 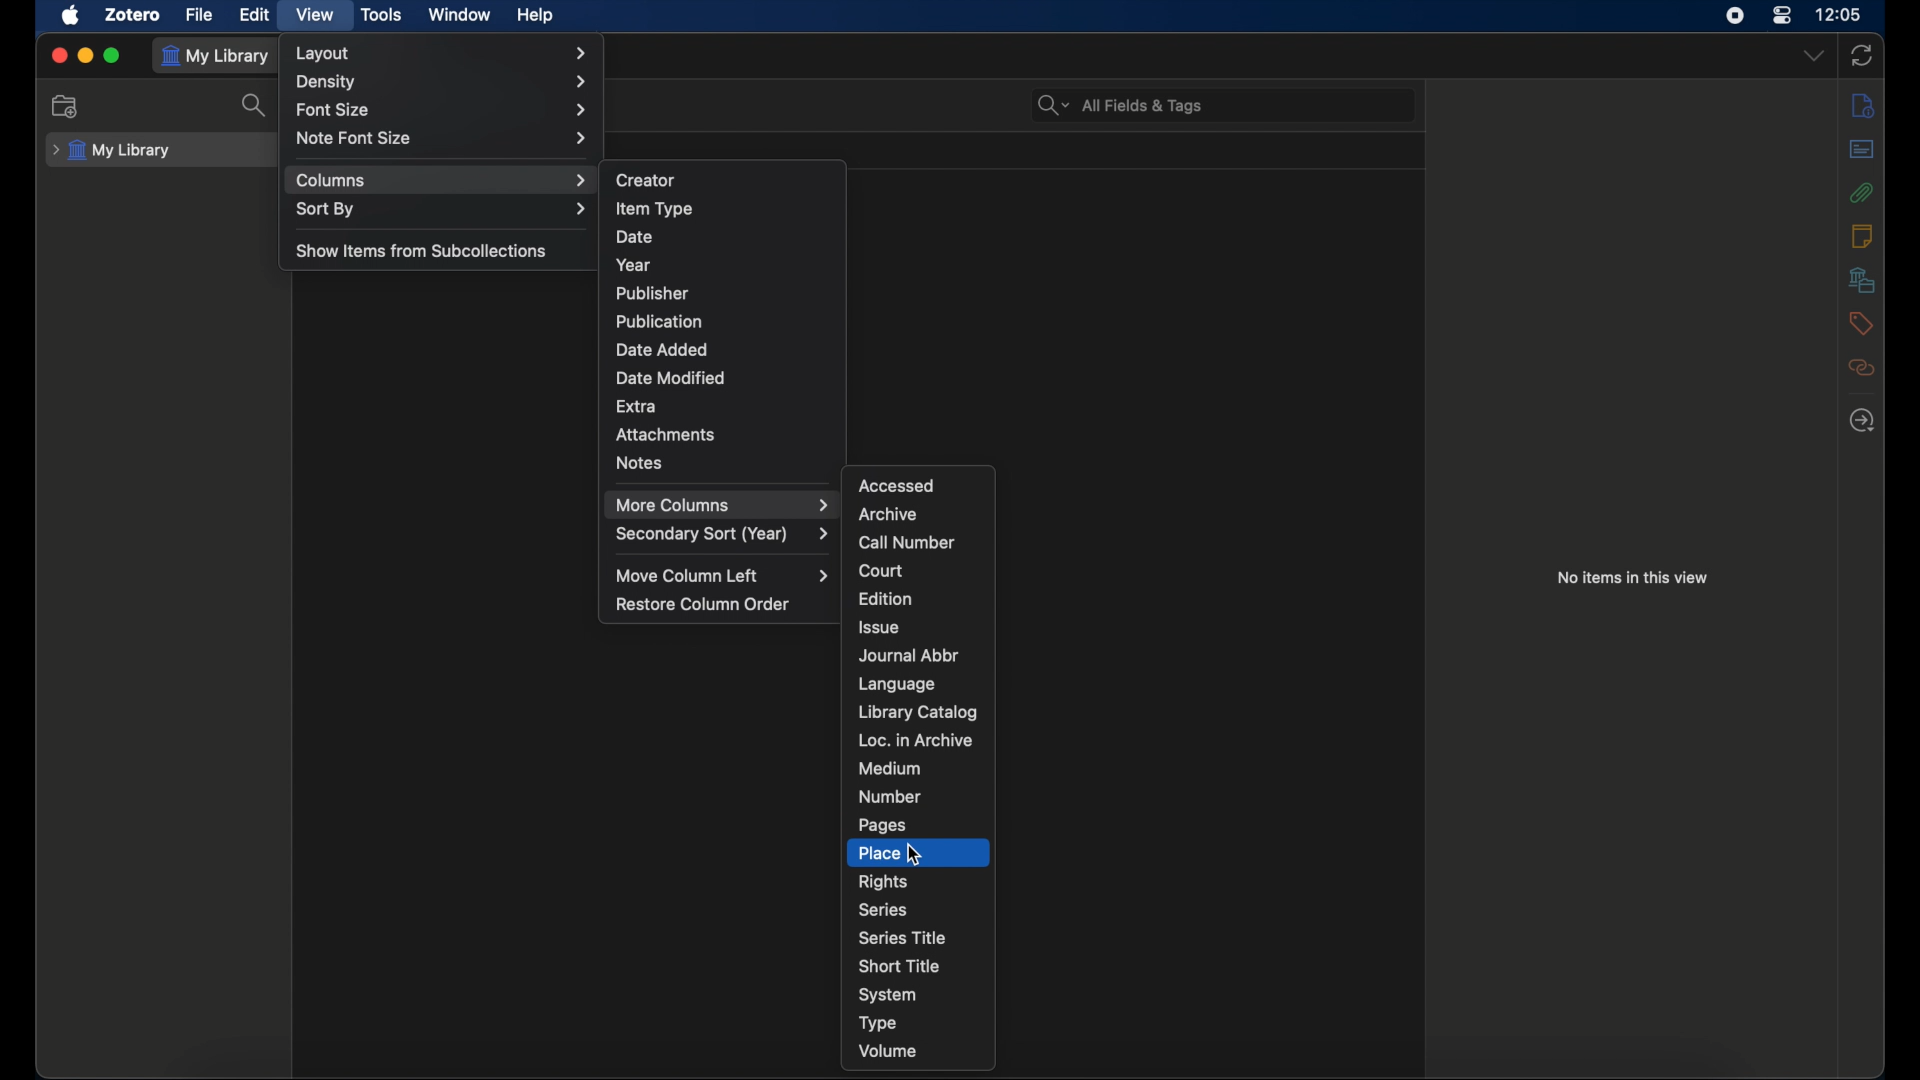 I want to click on item type, so click(x=654, y=208).